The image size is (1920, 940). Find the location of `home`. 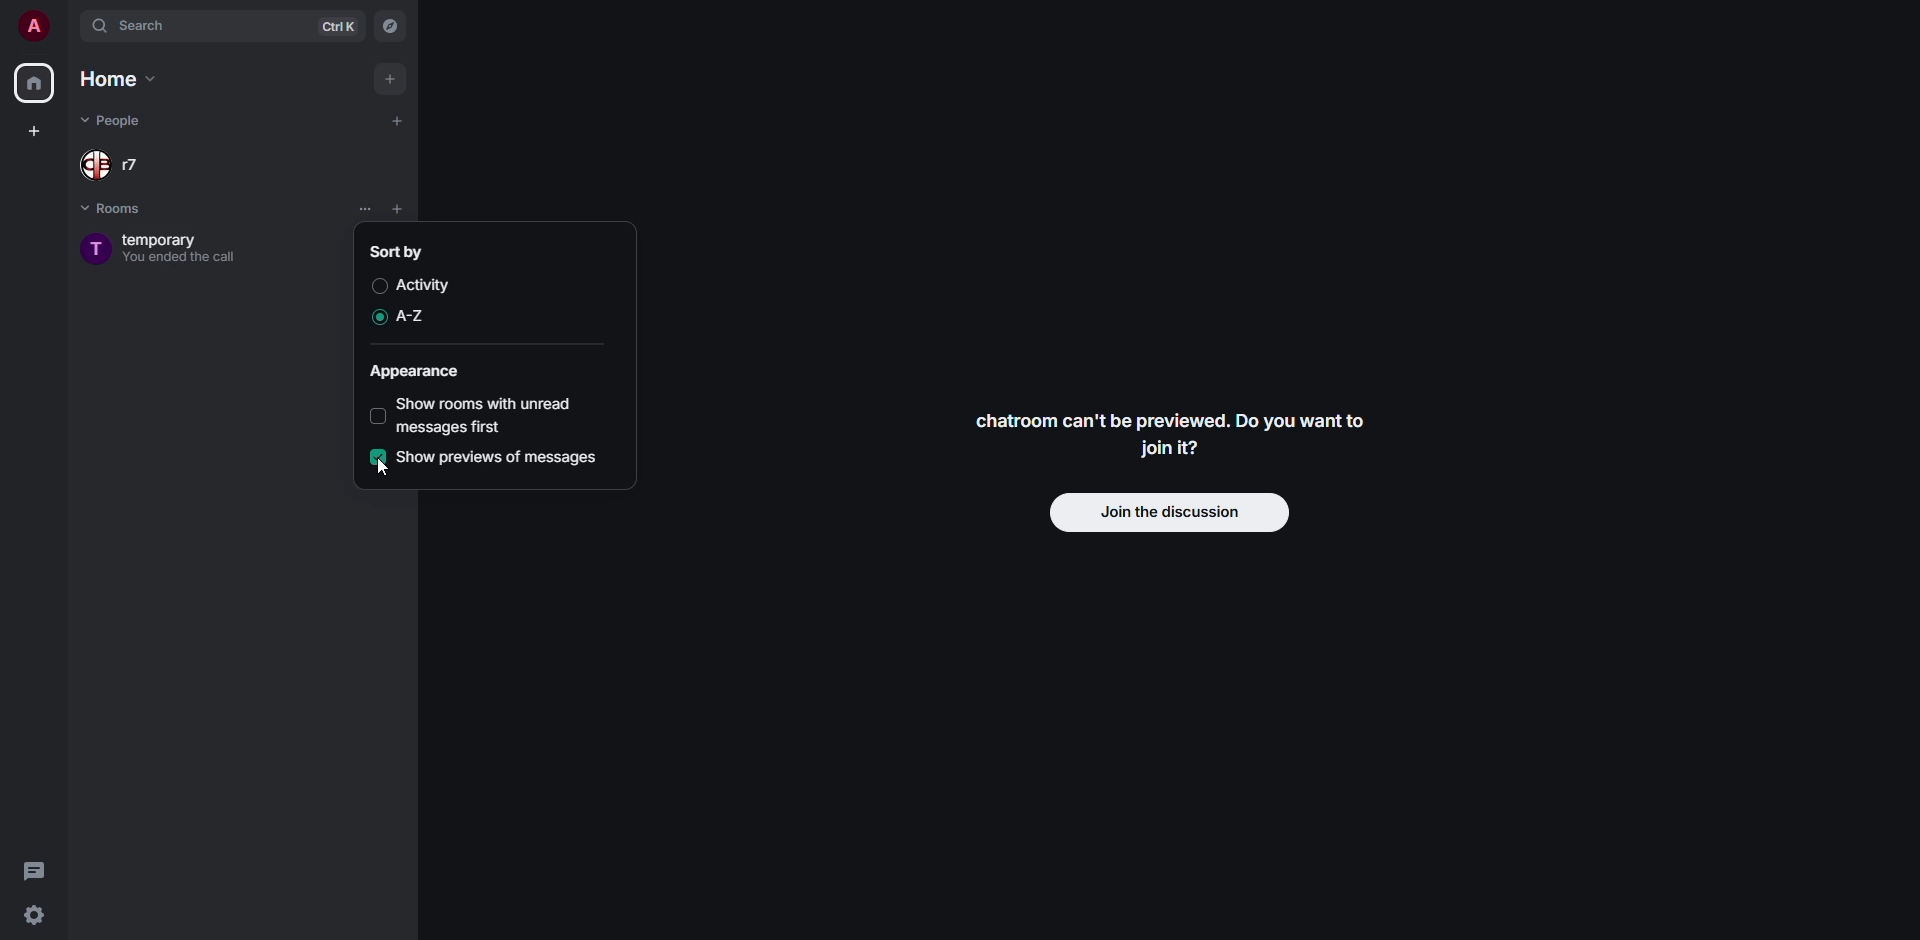

home is located at coordinates (122, 80).